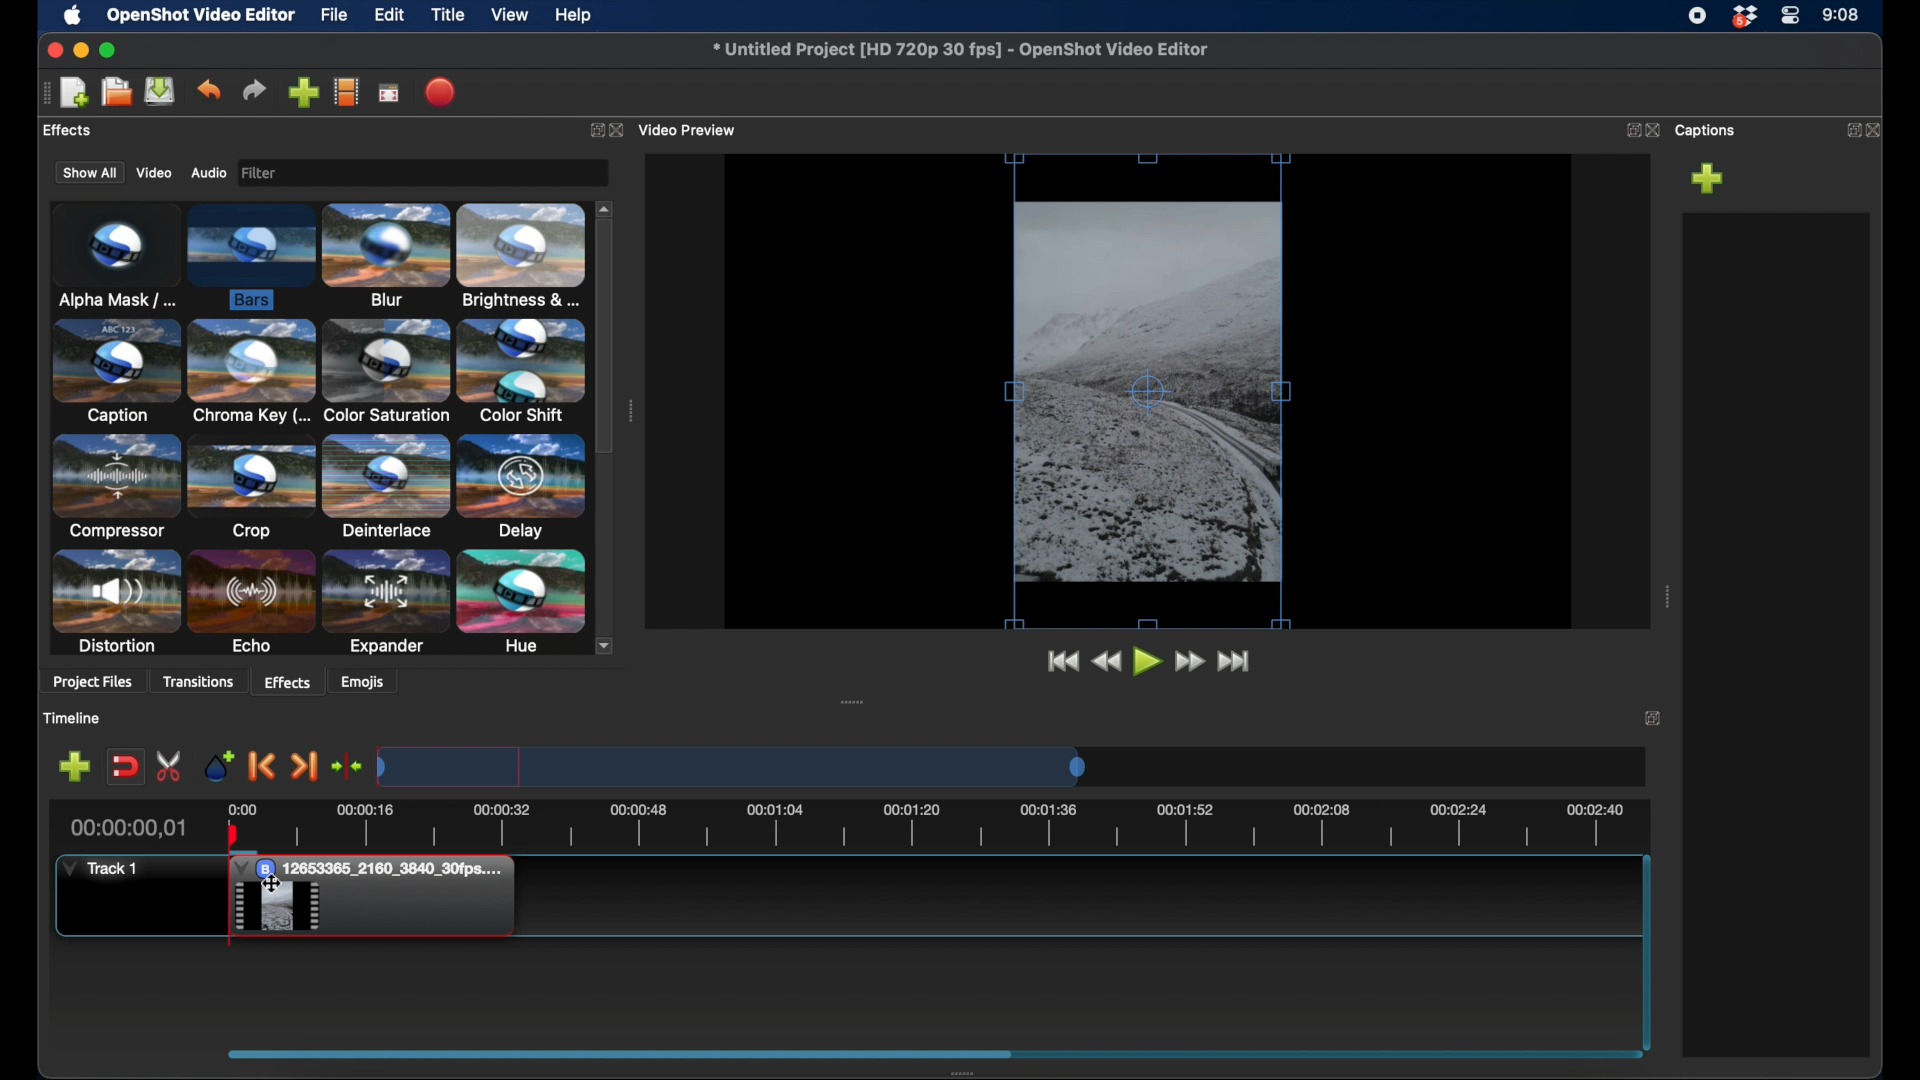 This screenshot has width=1920, height=1080. Describe the element at coordinates (1144, 390) in the screenshot. I see `video preview` at that location.